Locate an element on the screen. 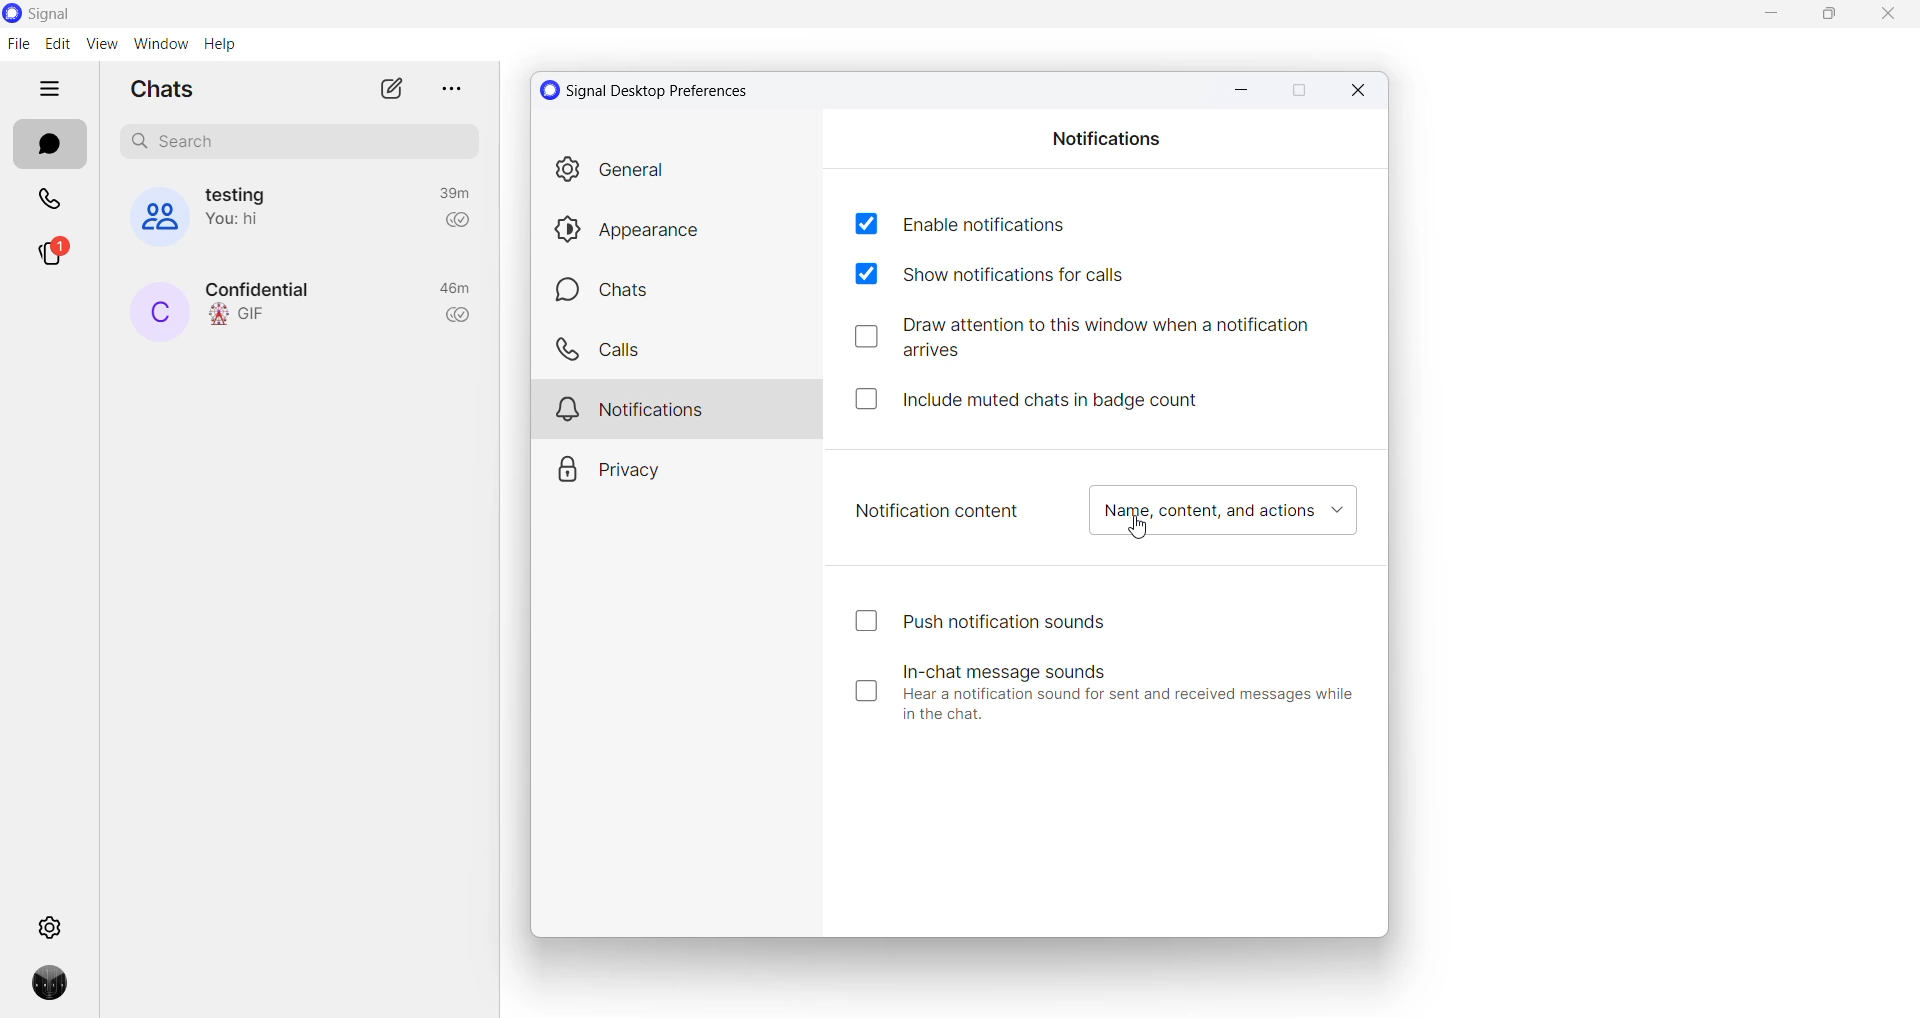 This screenshot has height=1018, width=1920. calls is located at coordinates (50, 201).